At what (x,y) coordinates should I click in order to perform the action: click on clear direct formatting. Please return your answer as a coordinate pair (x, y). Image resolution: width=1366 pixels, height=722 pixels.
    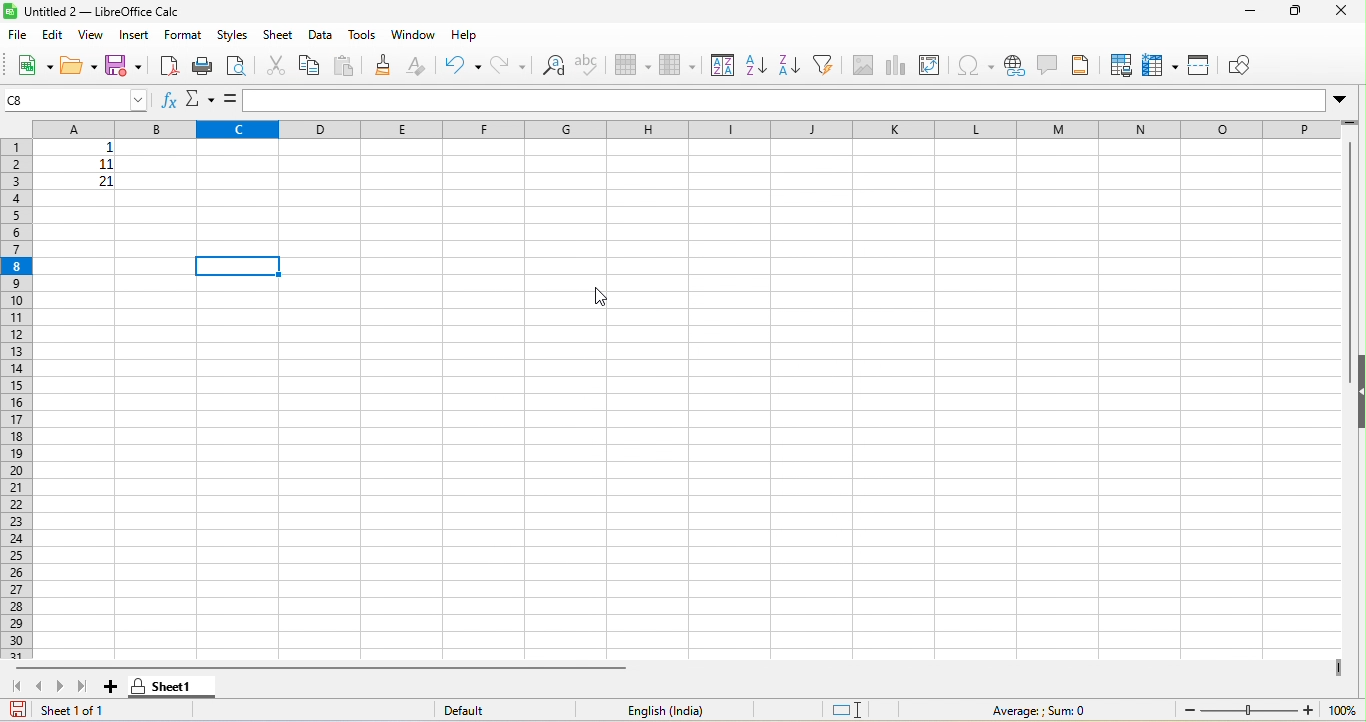
    Looking at the image, I should click on (432, 66).